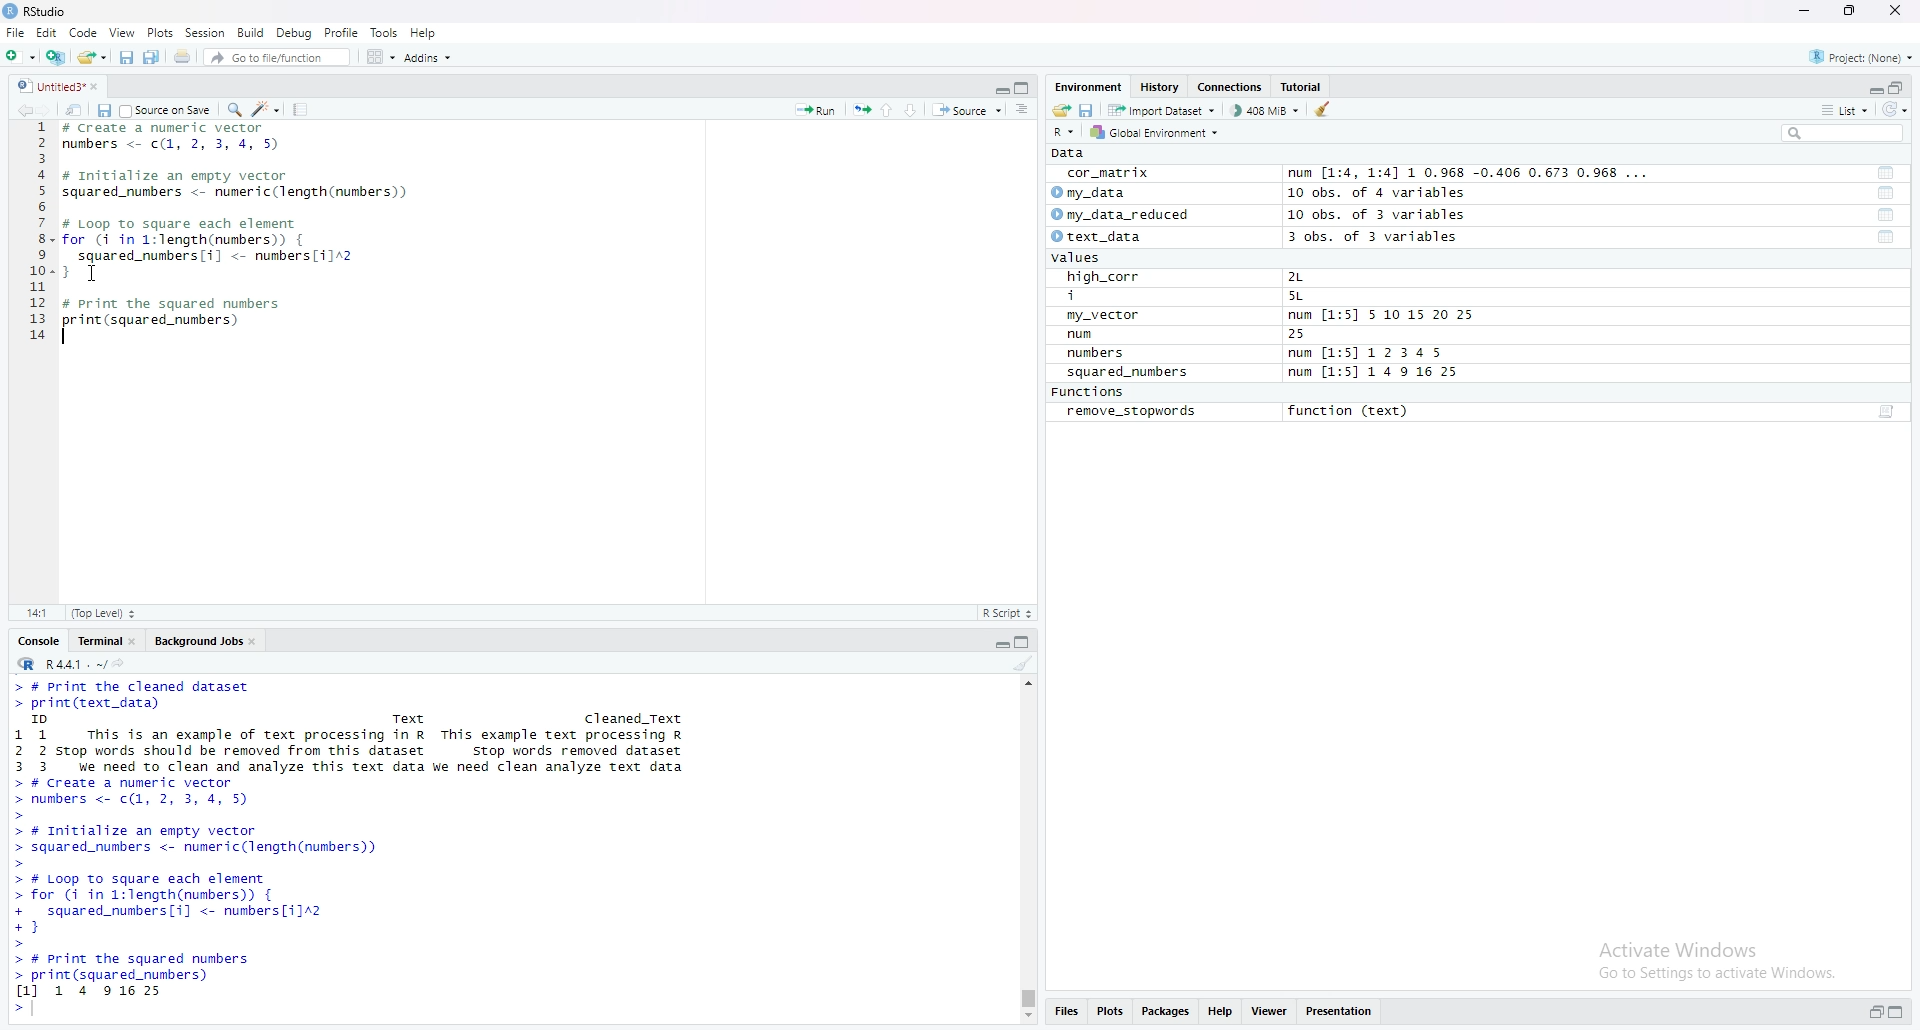  I want to click on R Script, so click(1007, 612).